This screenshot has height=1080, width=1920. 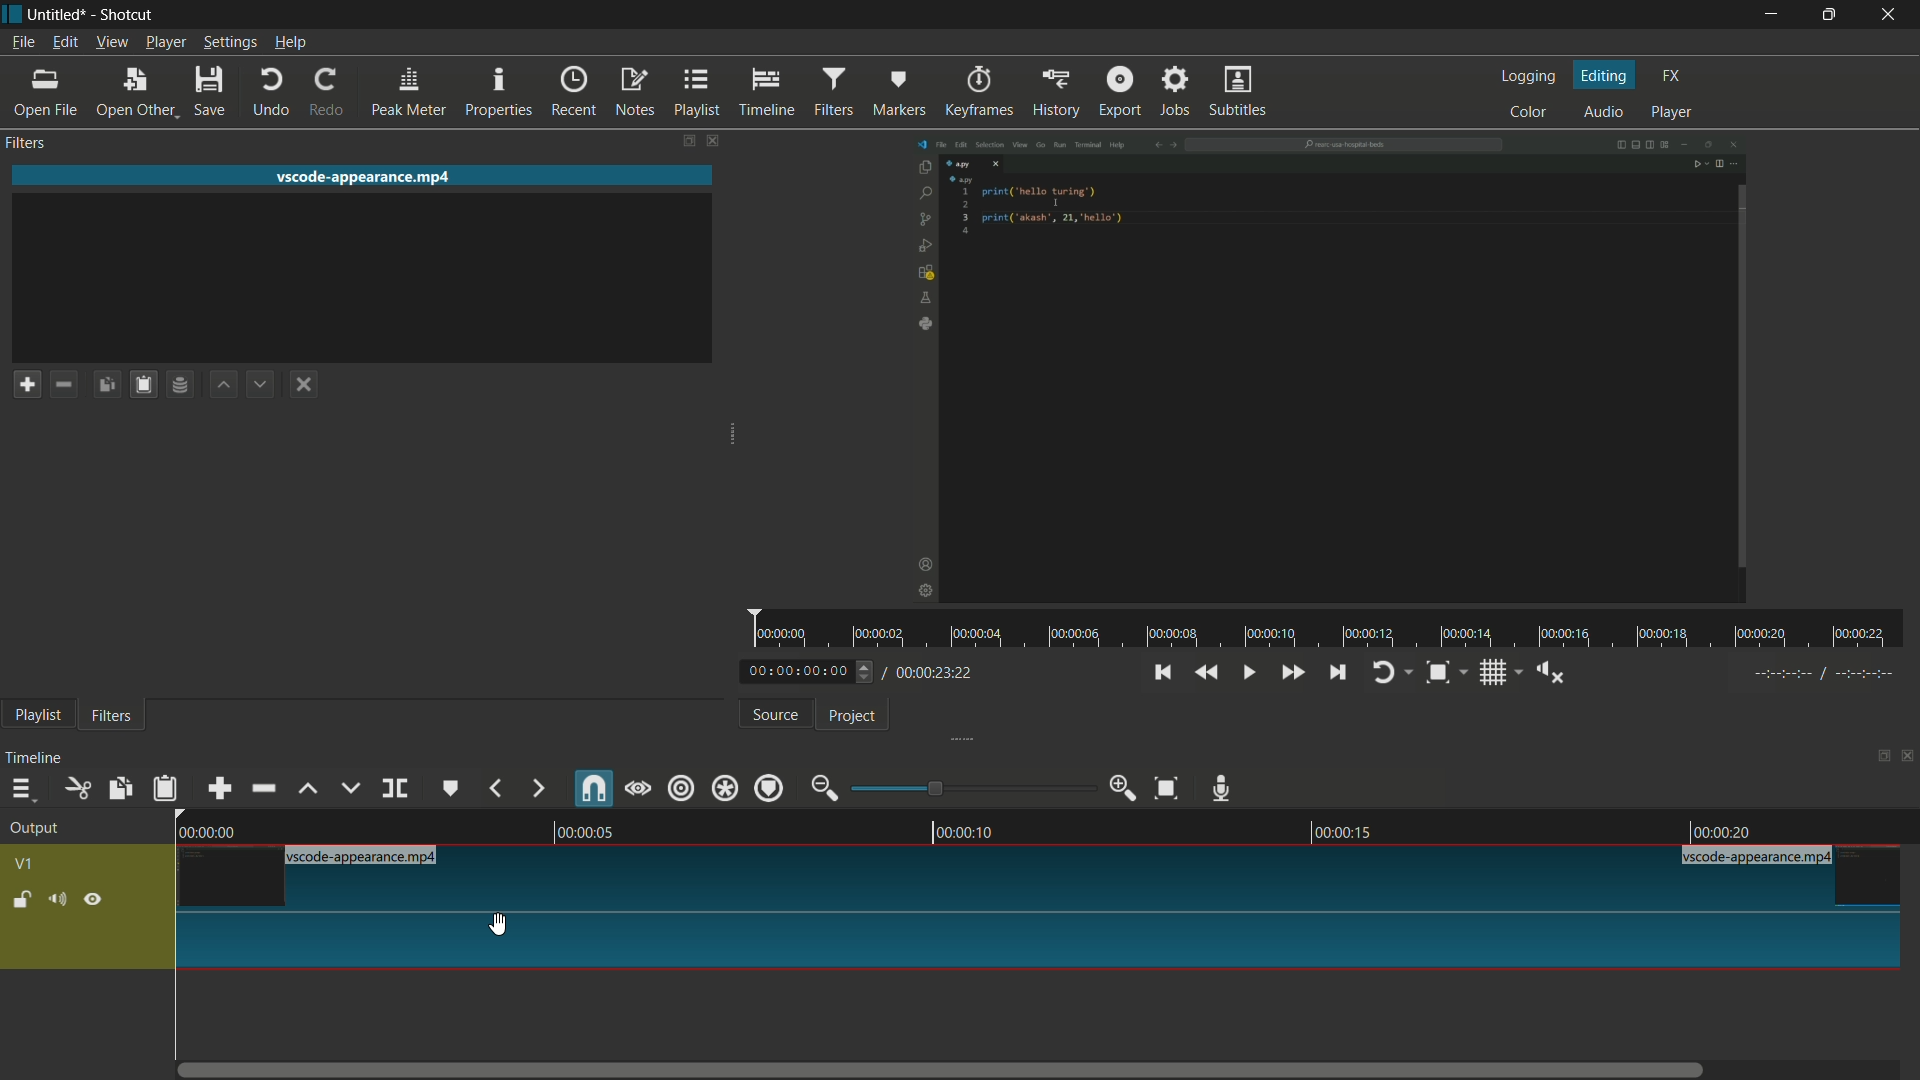 I want to click on copy checked filters, so click(x=107, y=382).